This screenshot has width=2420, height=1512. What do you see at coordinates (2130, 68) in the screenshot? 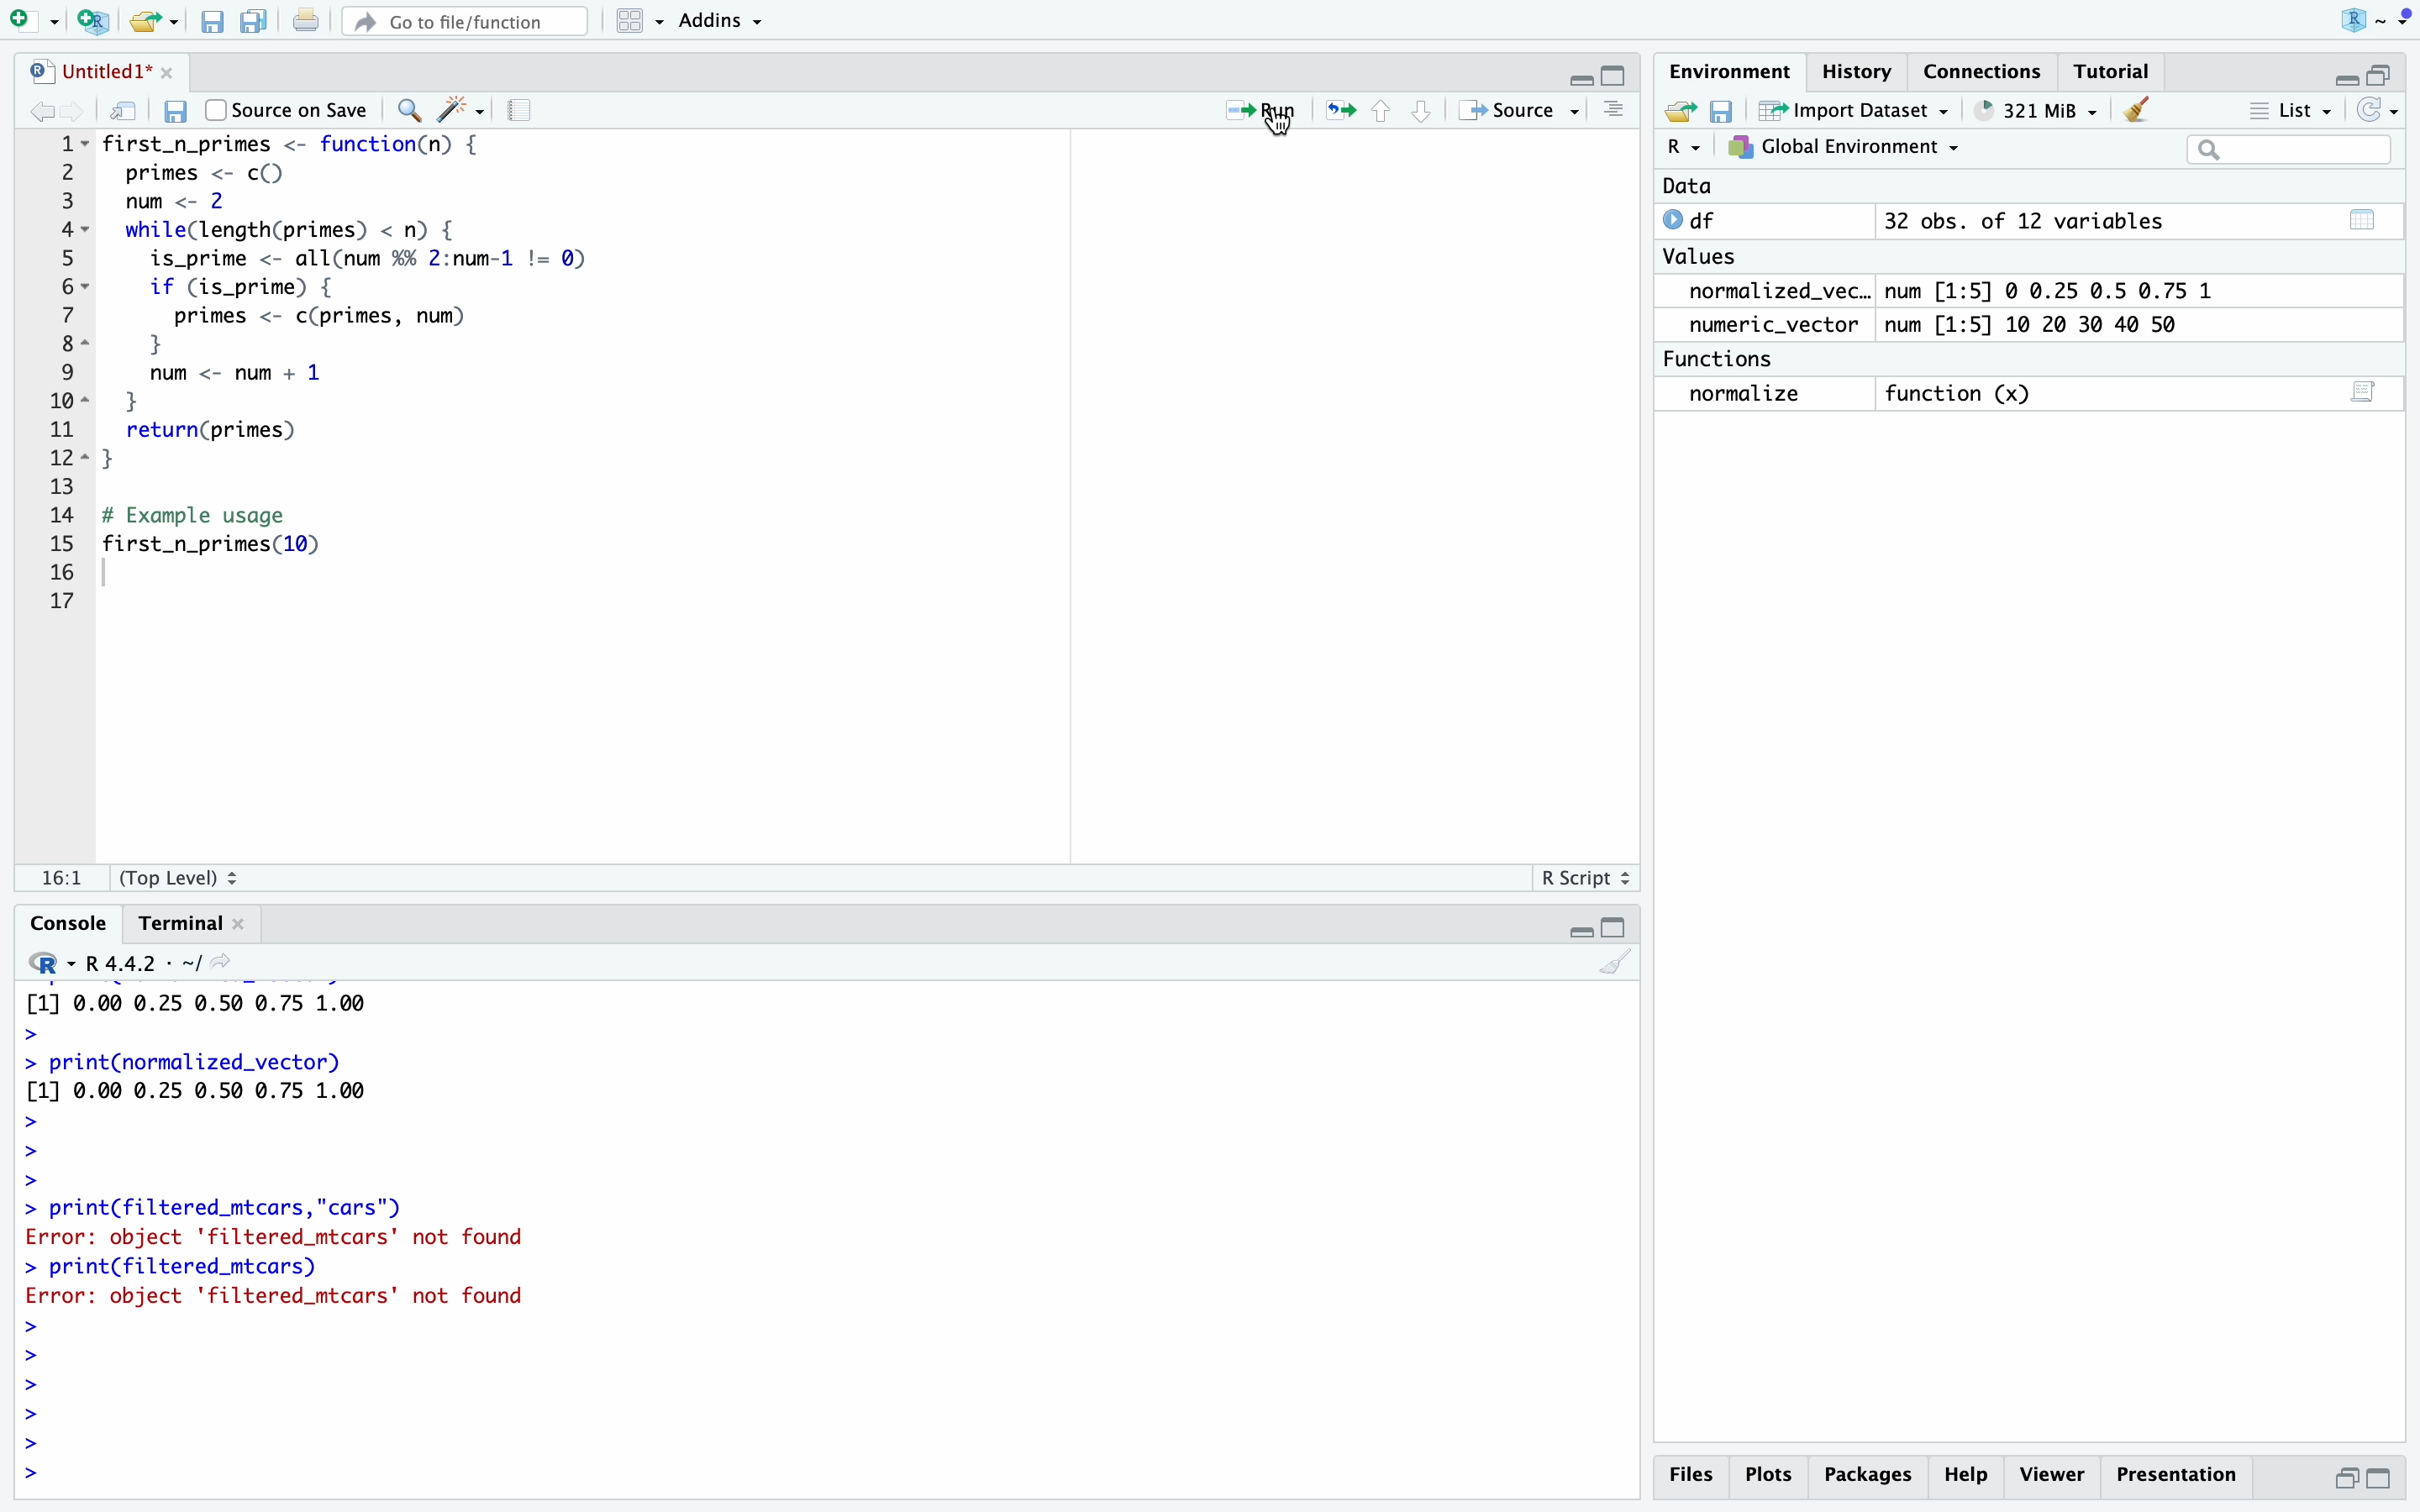
I see `Tutorial` at bounding box center [2130, 68].